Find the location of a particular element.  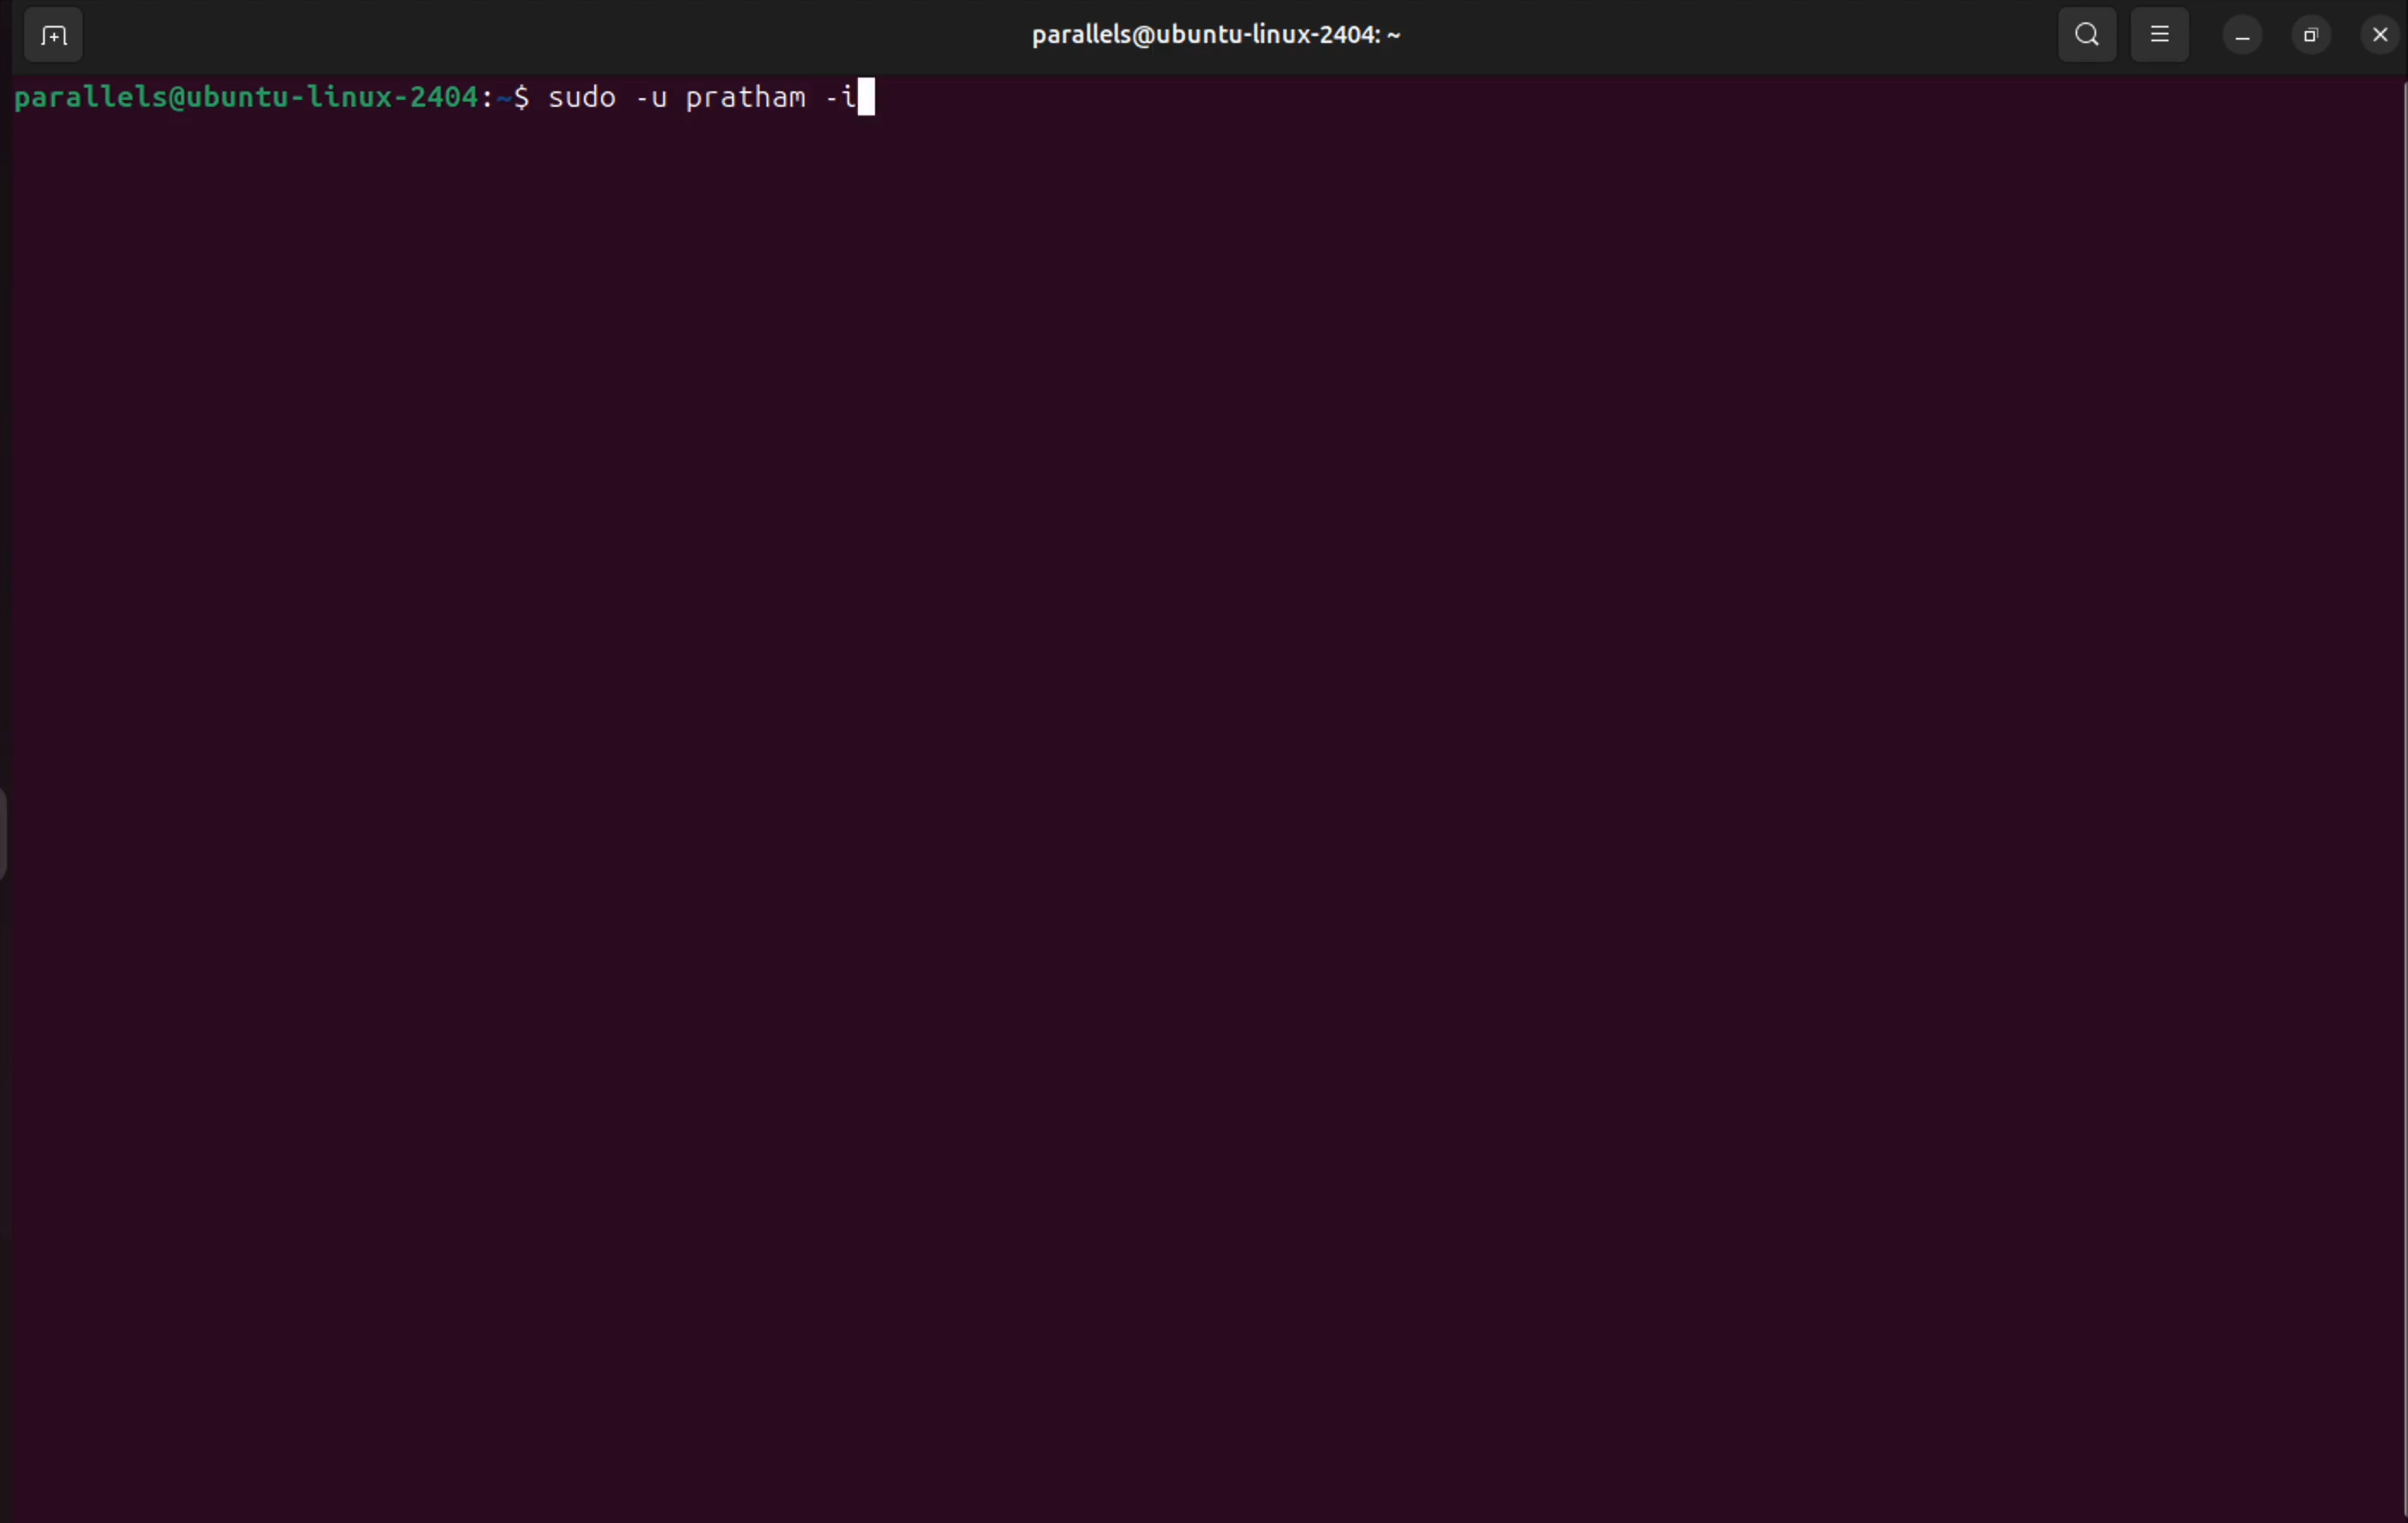

search is located at coordinates (2086, 37).